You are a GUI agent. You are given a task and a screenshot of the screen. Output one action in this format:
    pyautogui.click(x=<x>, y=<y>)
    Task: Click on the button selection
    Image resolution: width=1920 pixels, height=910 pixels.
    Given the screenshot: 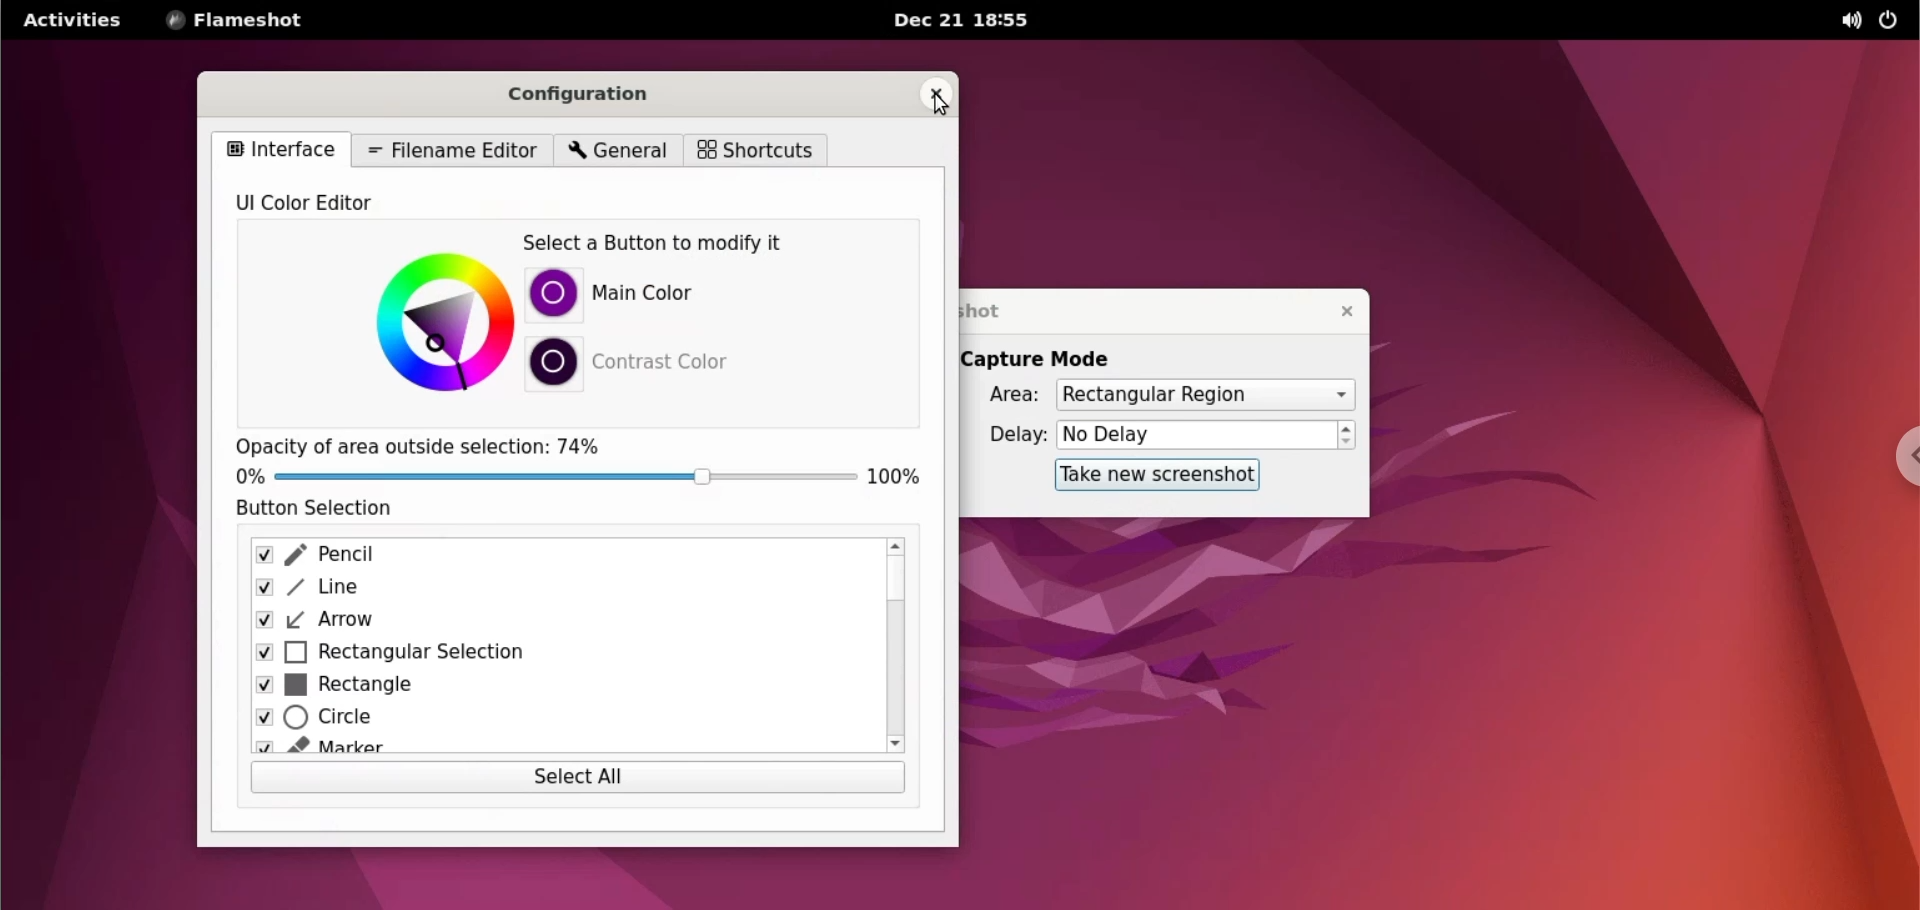 What is the action you would take?
    pyautogui.click(x=334, y=509)
    